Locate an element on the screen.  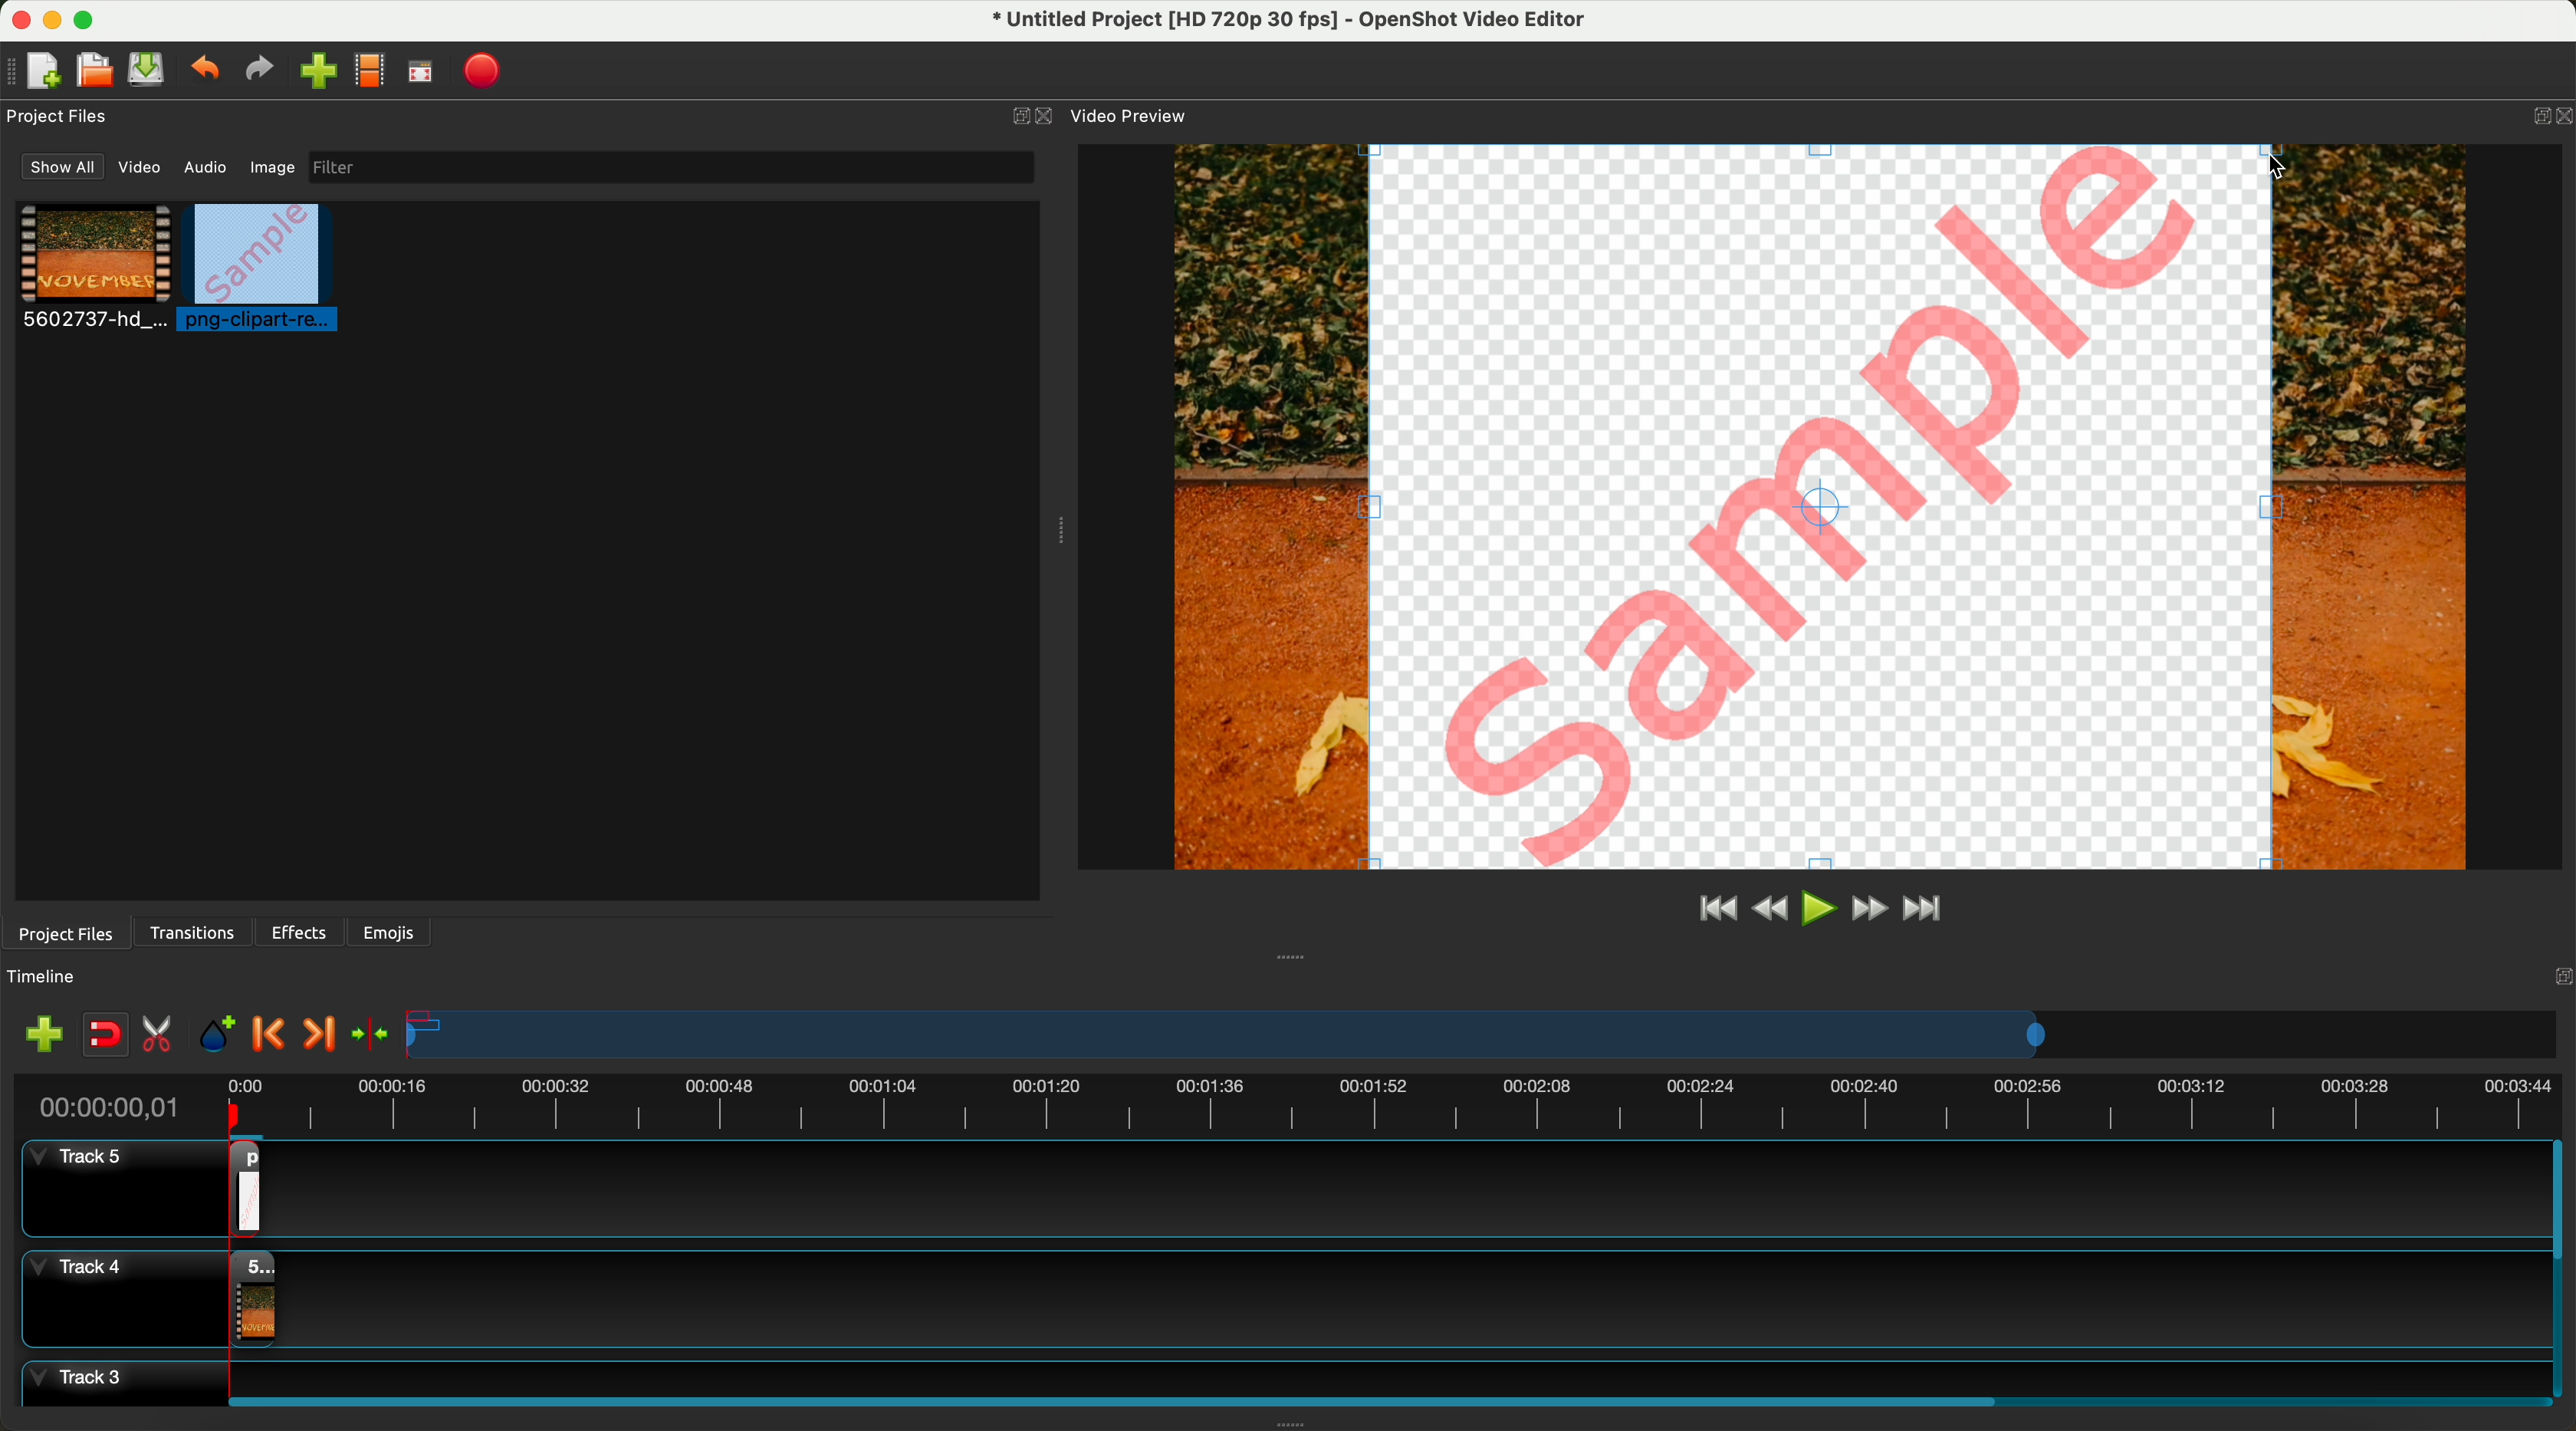
BUTTON is located at coordinates (2536, 111).